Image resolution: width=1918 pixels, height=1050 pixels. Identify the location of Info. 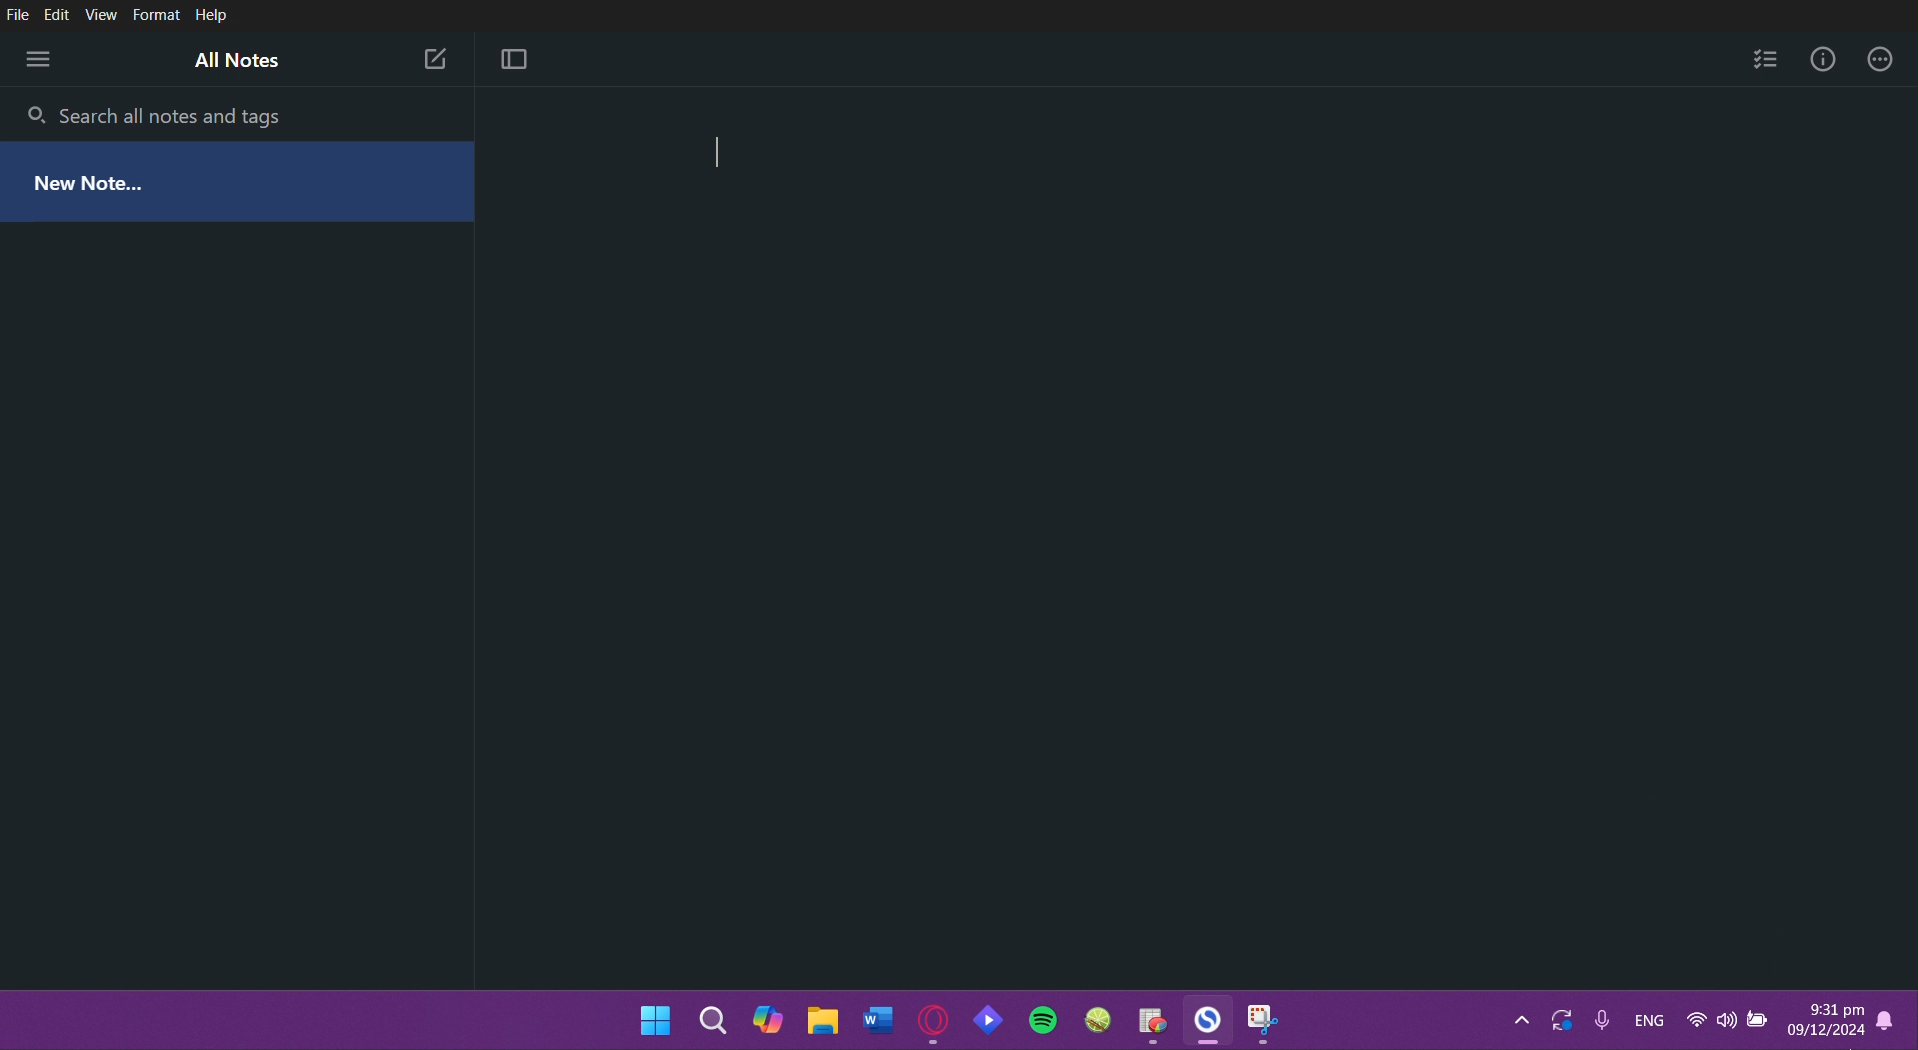
(1819, 60).